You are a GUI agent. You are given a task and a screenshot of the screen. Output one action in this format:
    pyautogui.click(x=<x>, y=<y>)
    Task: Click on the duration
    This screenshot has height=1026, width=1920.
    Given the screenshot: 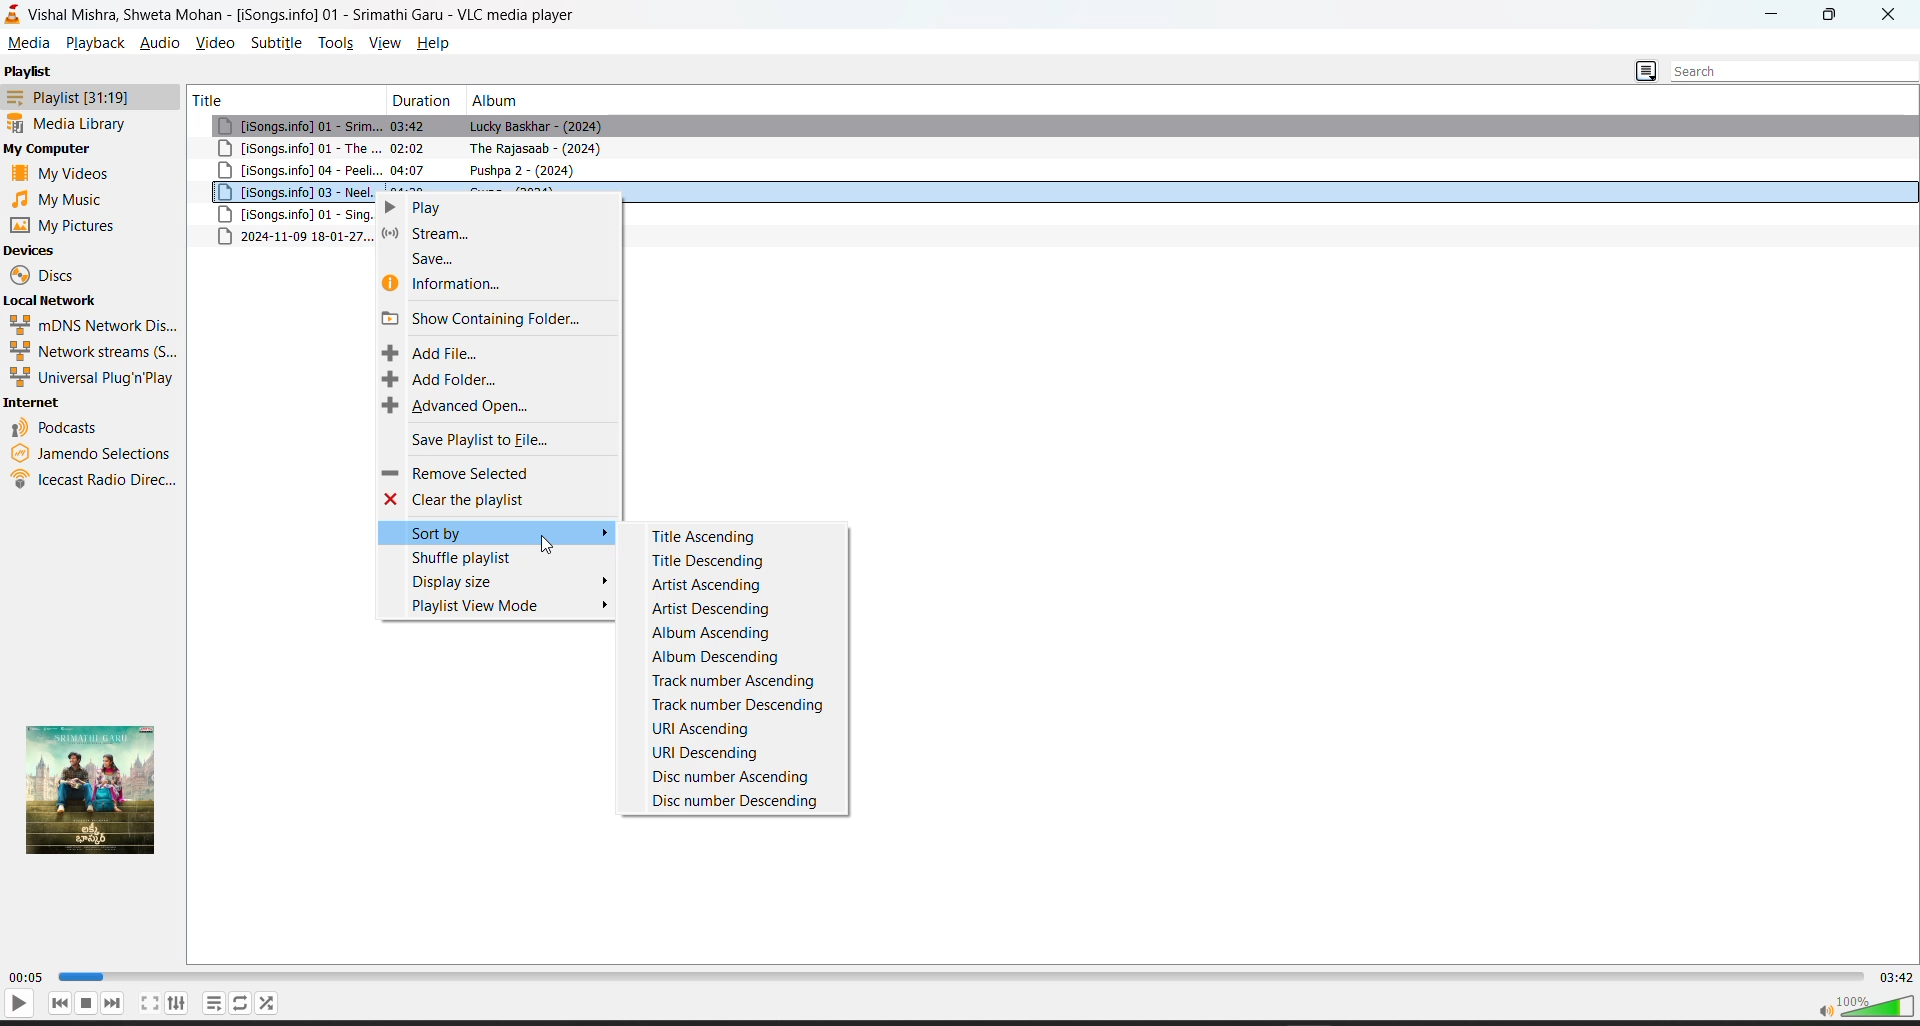 What is the action you would take?
    pyautogui.click(x=423, y=99)
    